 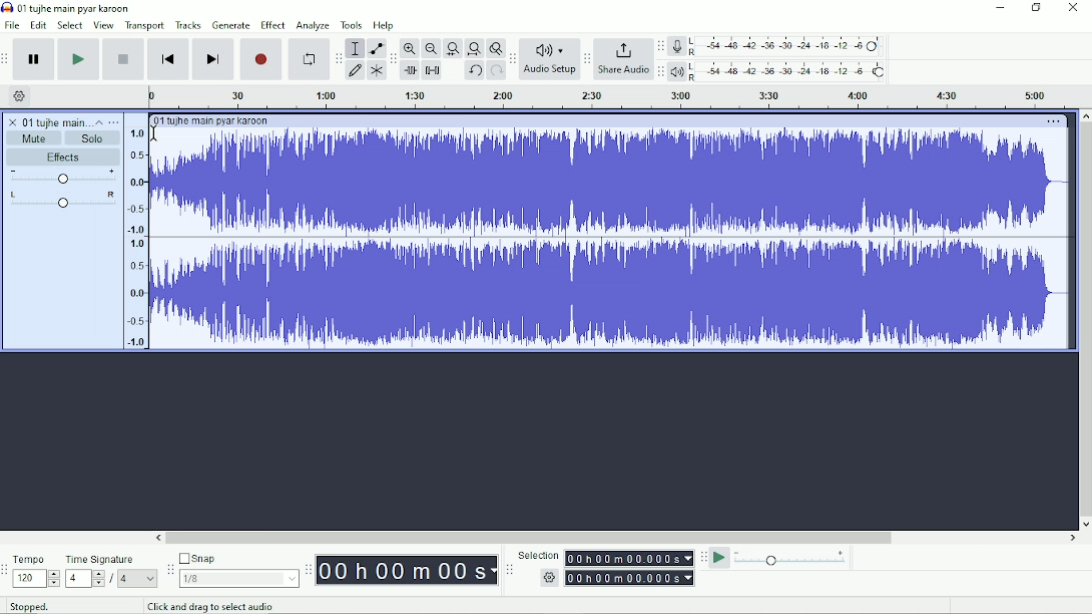 What do you see at coordinates (169, 59) in the screenshot?
I see `Skip to start` at bounding box center [169, 59].